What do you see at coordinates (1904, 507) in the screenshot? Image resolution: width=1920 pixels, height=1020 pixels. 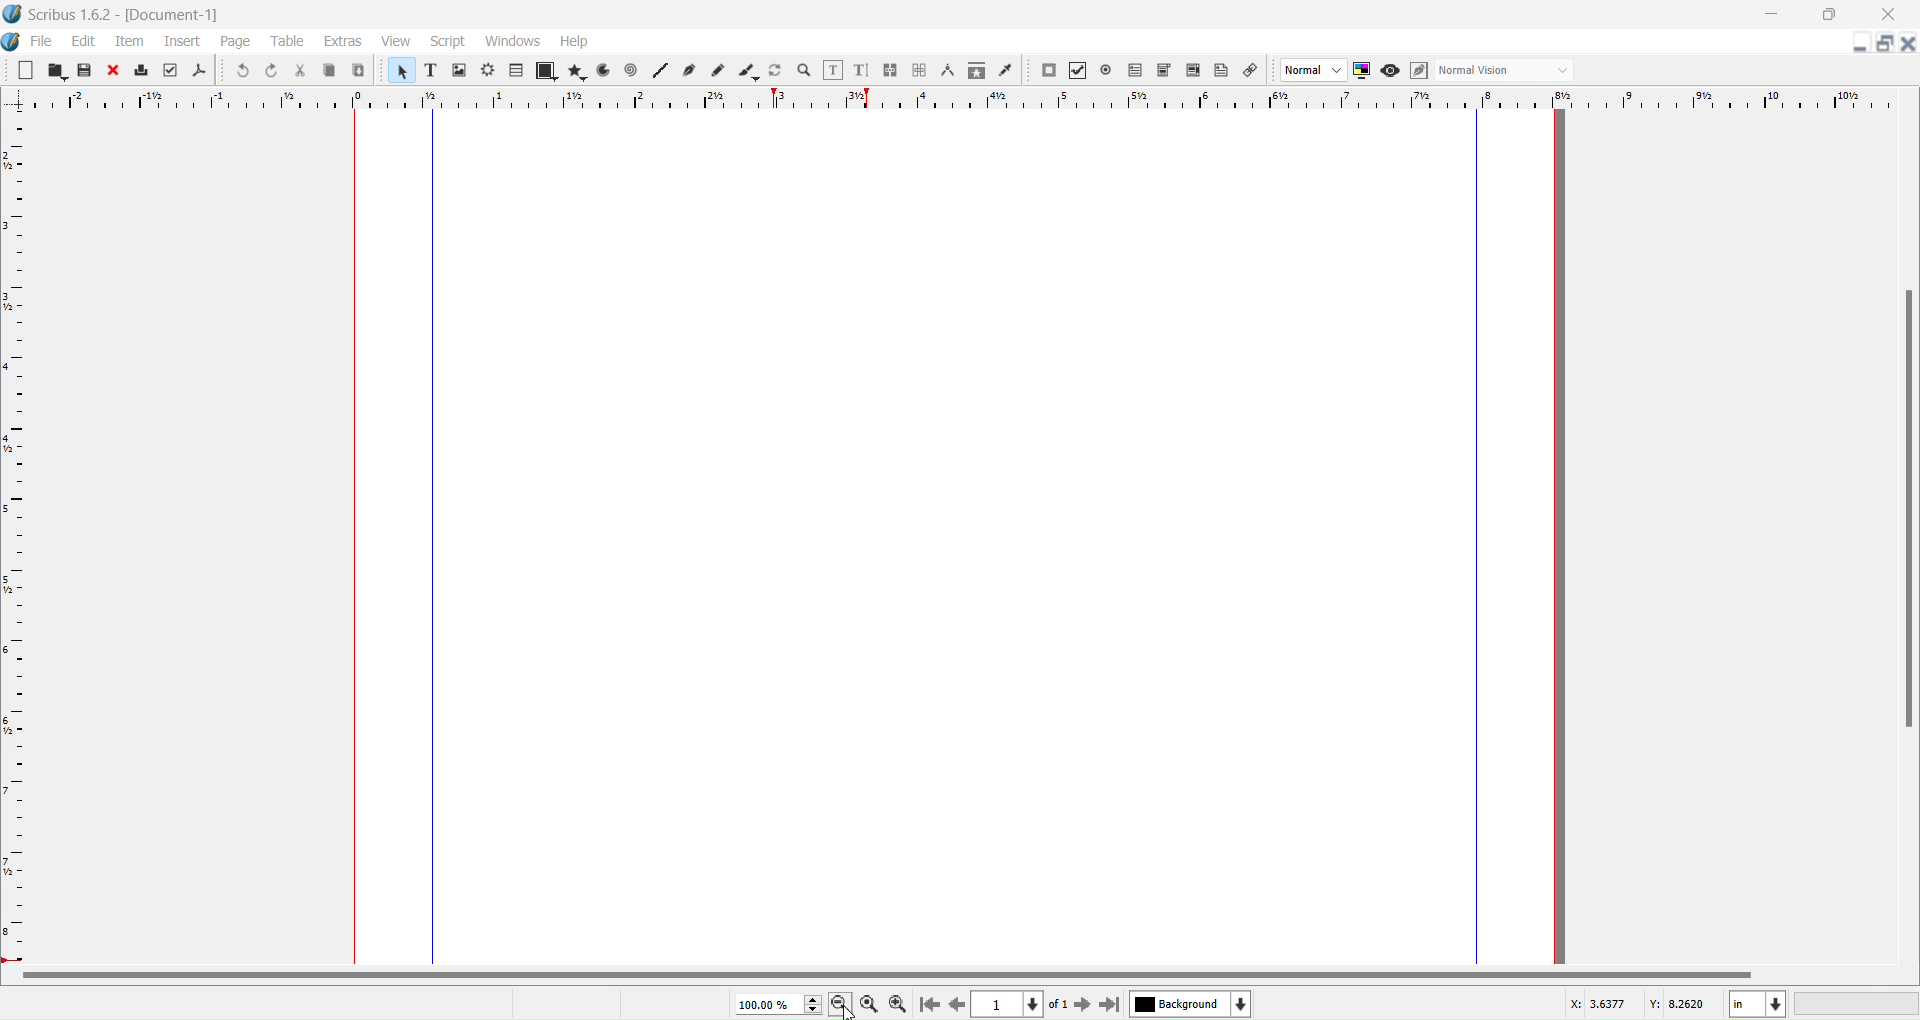 I see `Vertical Scroll Bar` at bounding box center [1904, 507].